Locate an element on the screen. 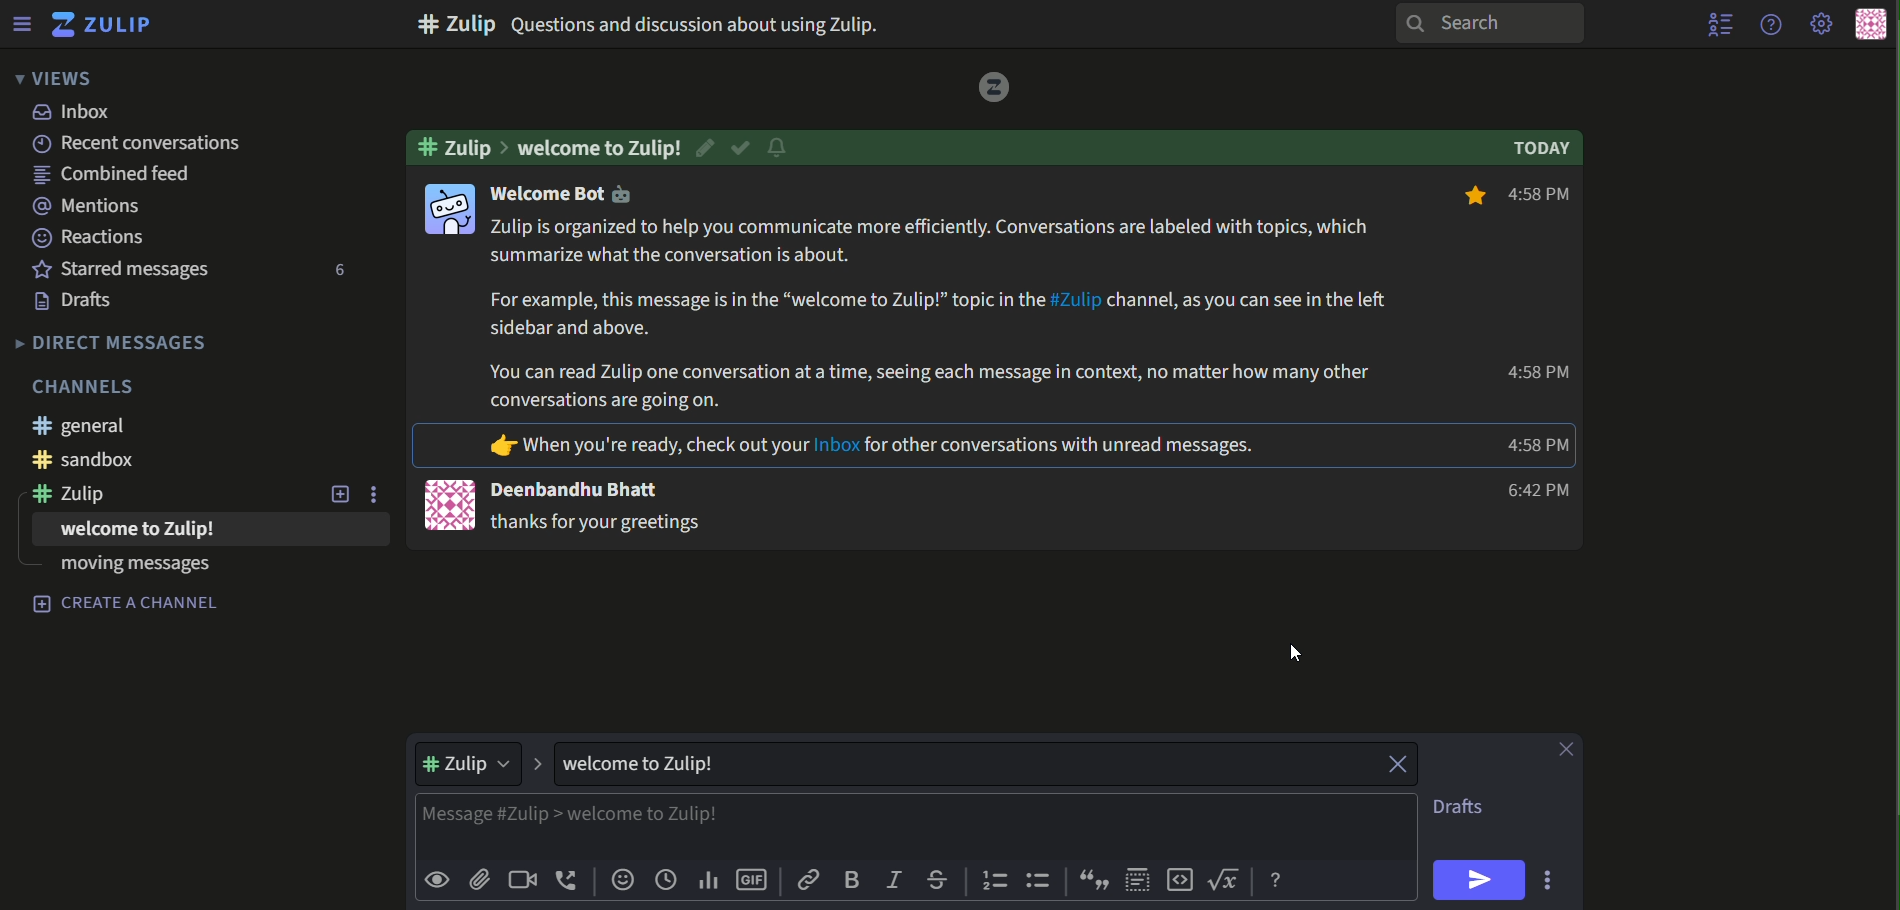 The height and width of the screenshot is (910, 1900). text is located at coordinates (122, 176).